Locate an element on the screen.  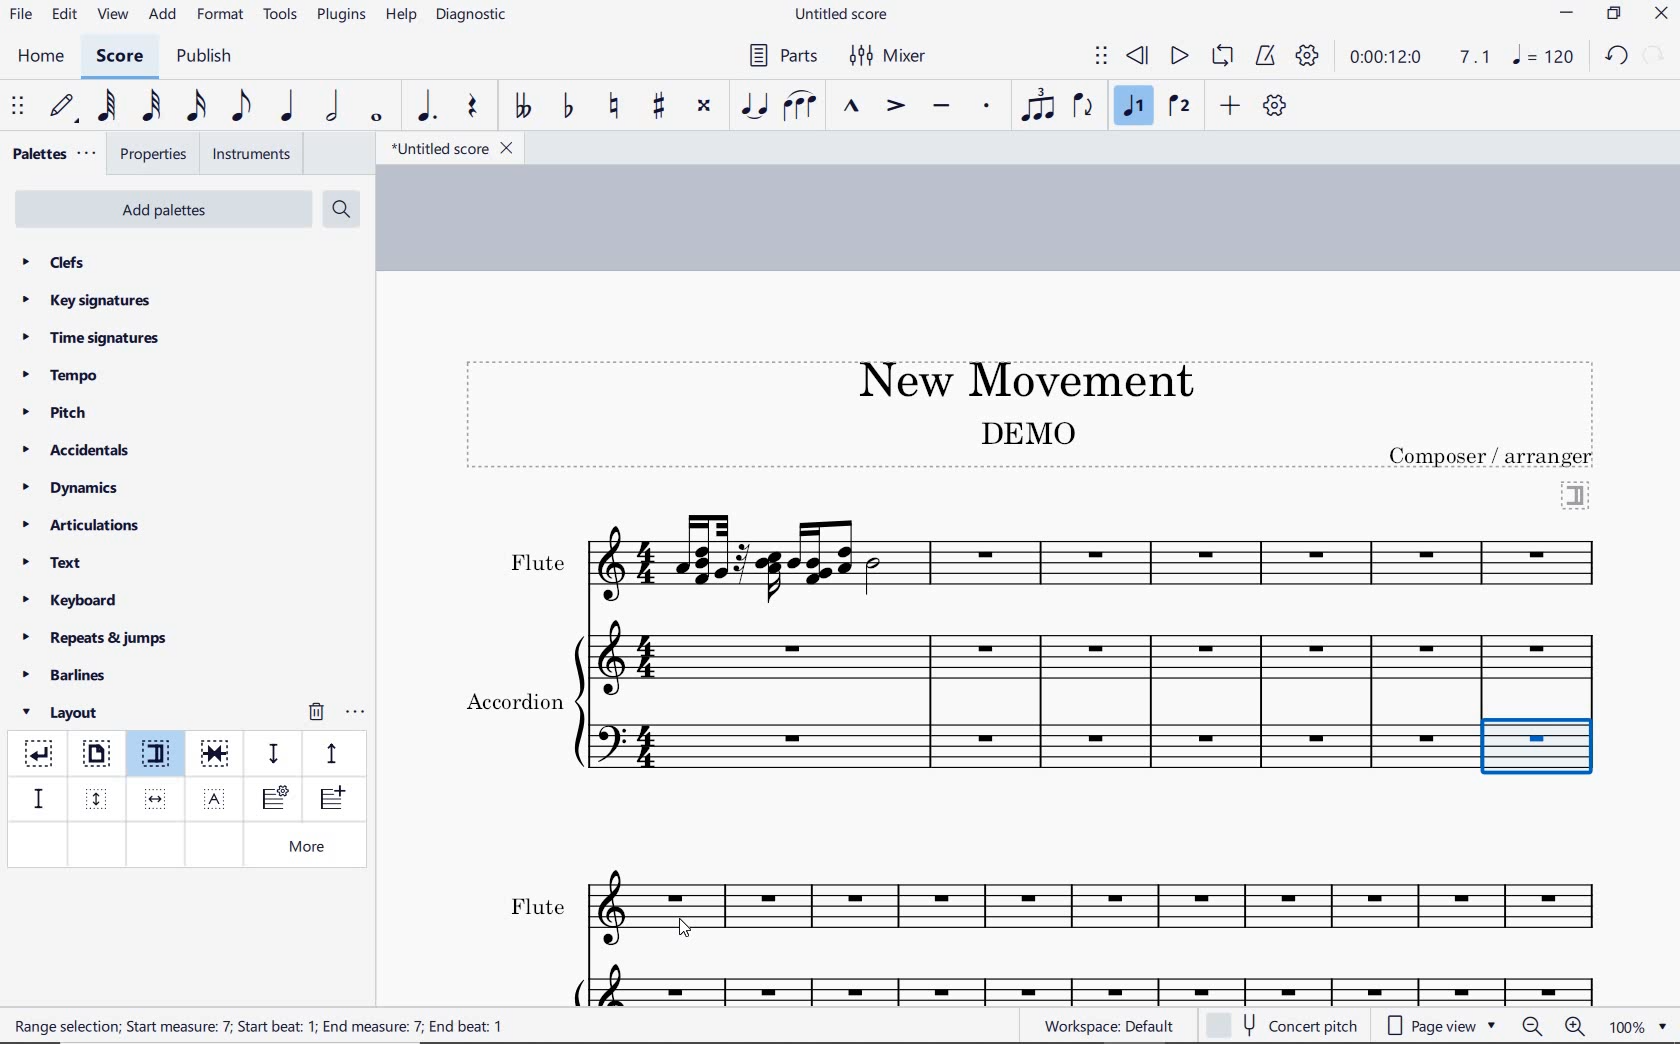
Acc. is located at coordinates (1100, 983).